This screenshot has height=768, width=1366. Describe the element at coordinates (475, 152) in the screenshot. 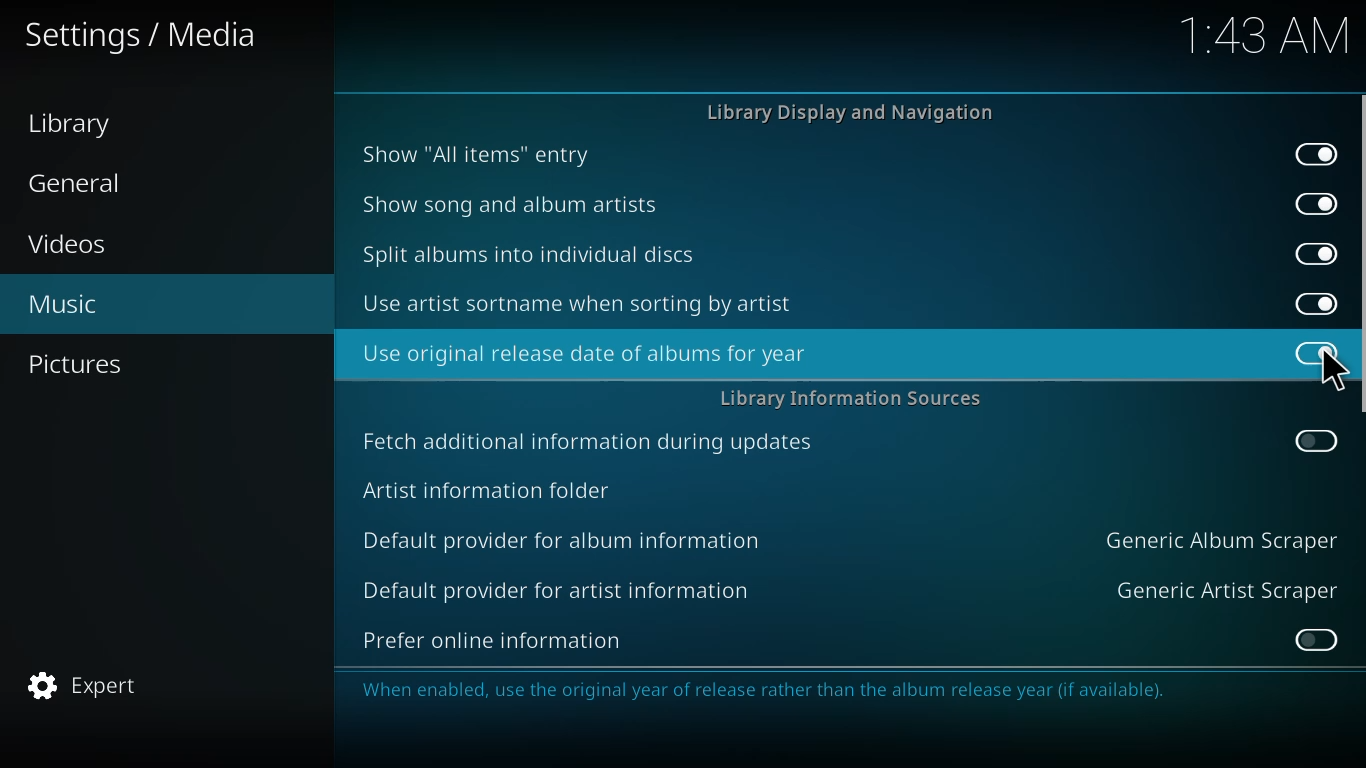

I see `show all items` at that location.